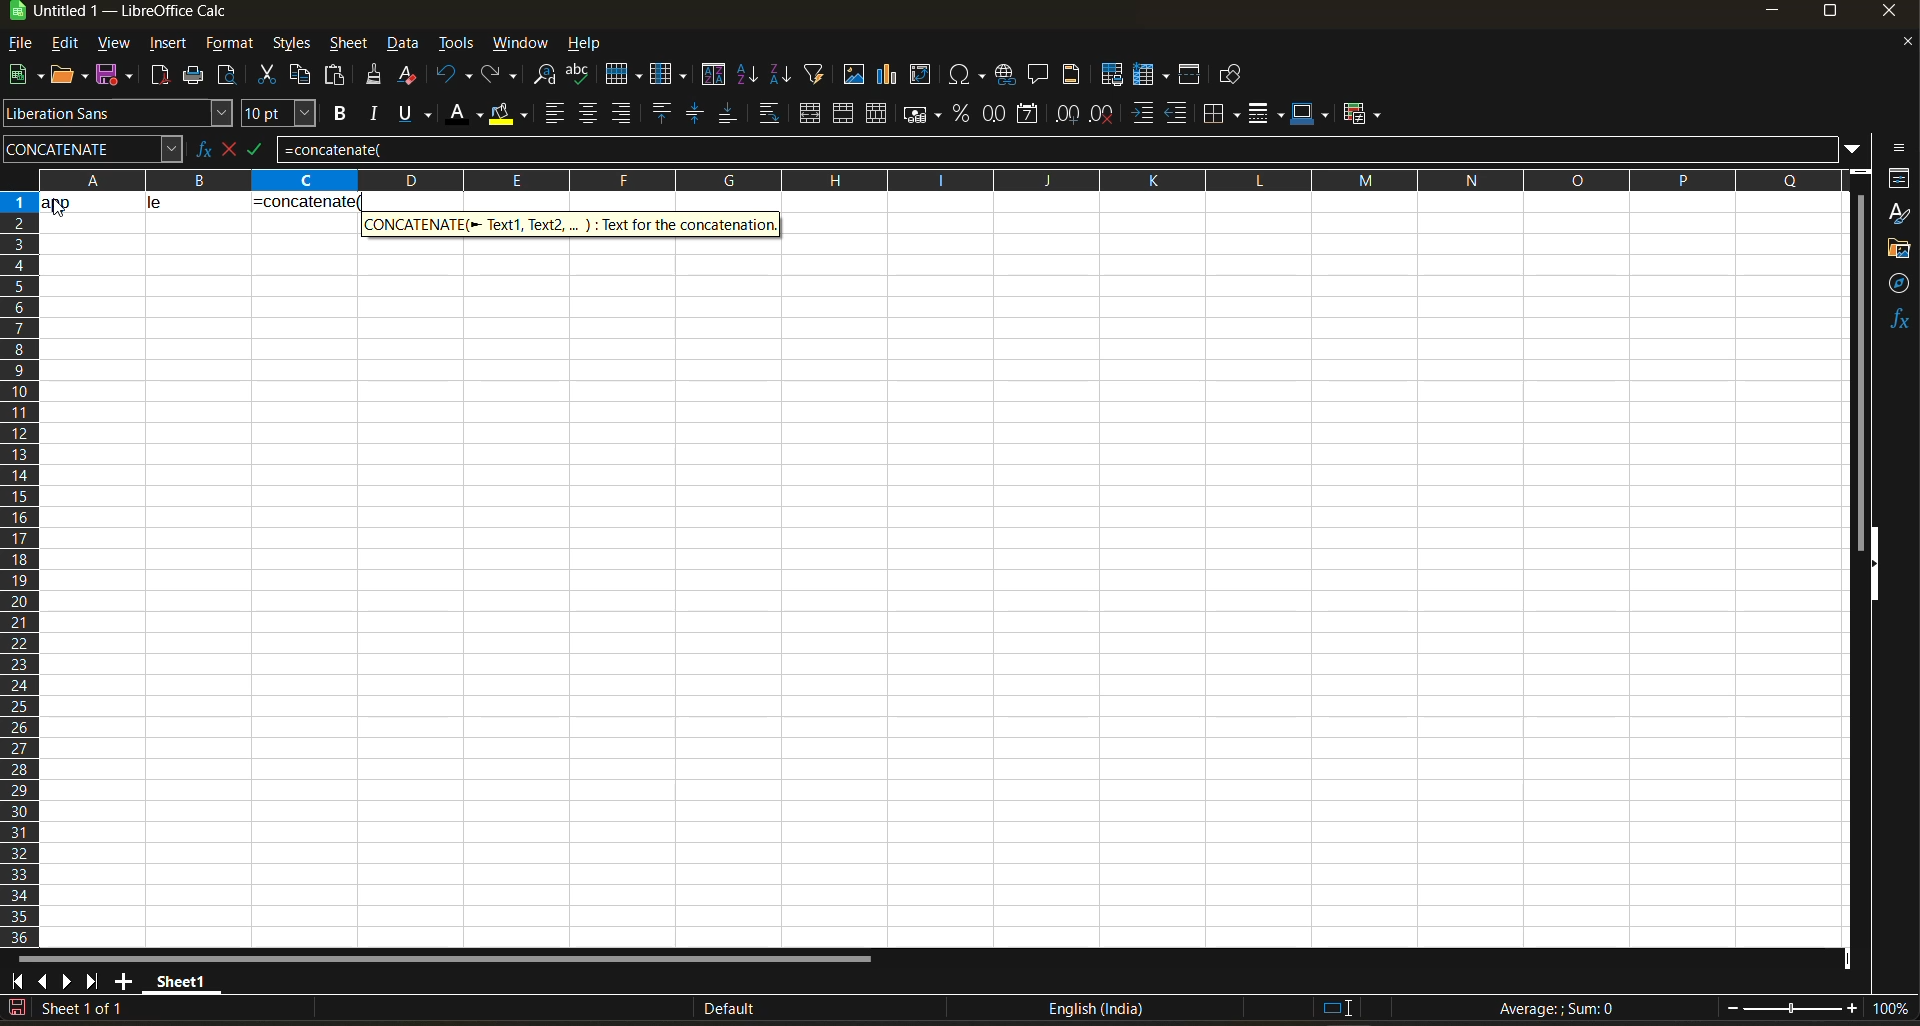 Image resolution: width=1920 pixels, height=1026 pixels. I want to click on merge and center, so click(810, 116).